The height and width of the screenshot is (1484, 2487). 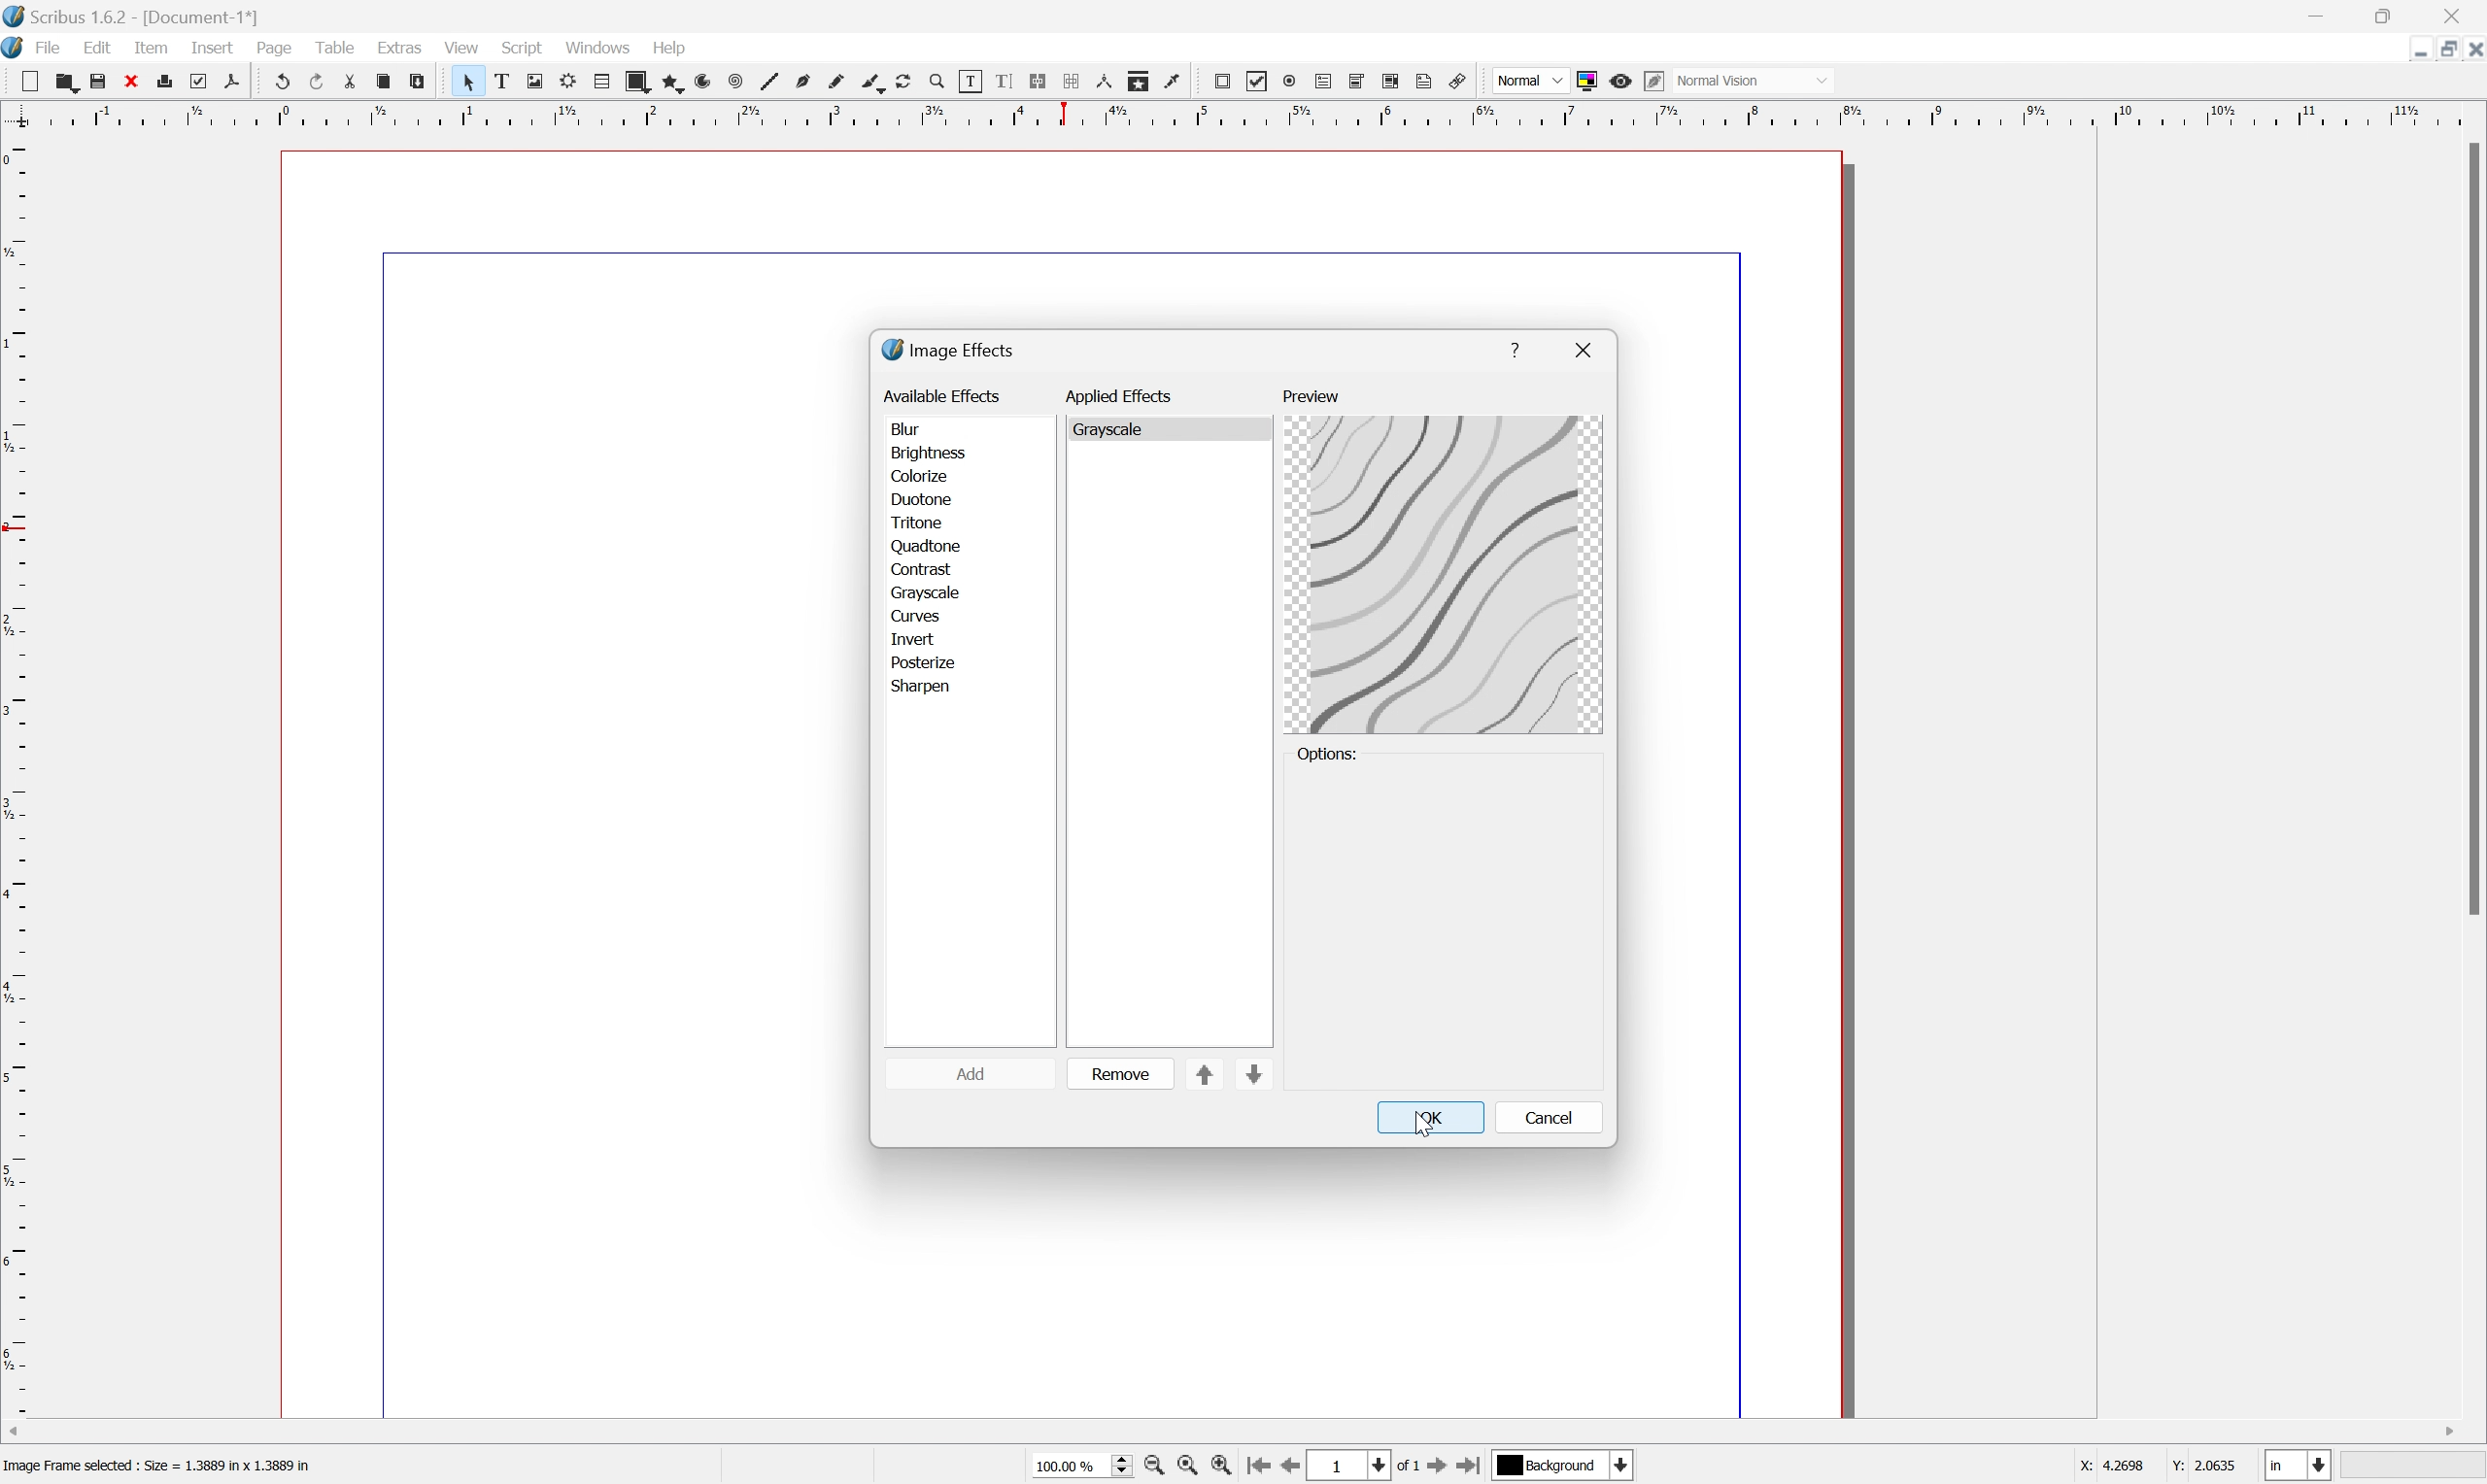 What do you see at coordinates (359, 85) in the screenshot?
I see `Cut` at bounding box center [359, 85].